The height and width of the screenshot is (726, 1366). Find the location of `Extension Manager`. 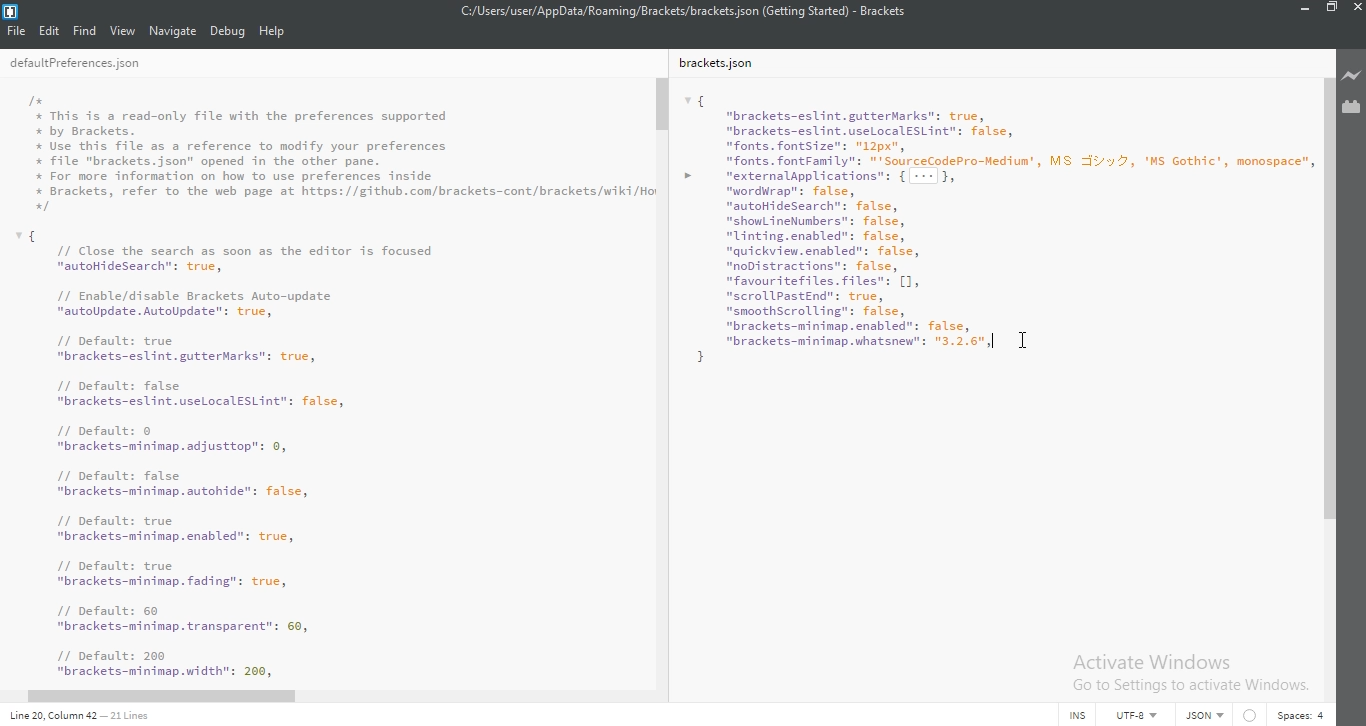

Extension Manager is located at coordinates (1351, 106).